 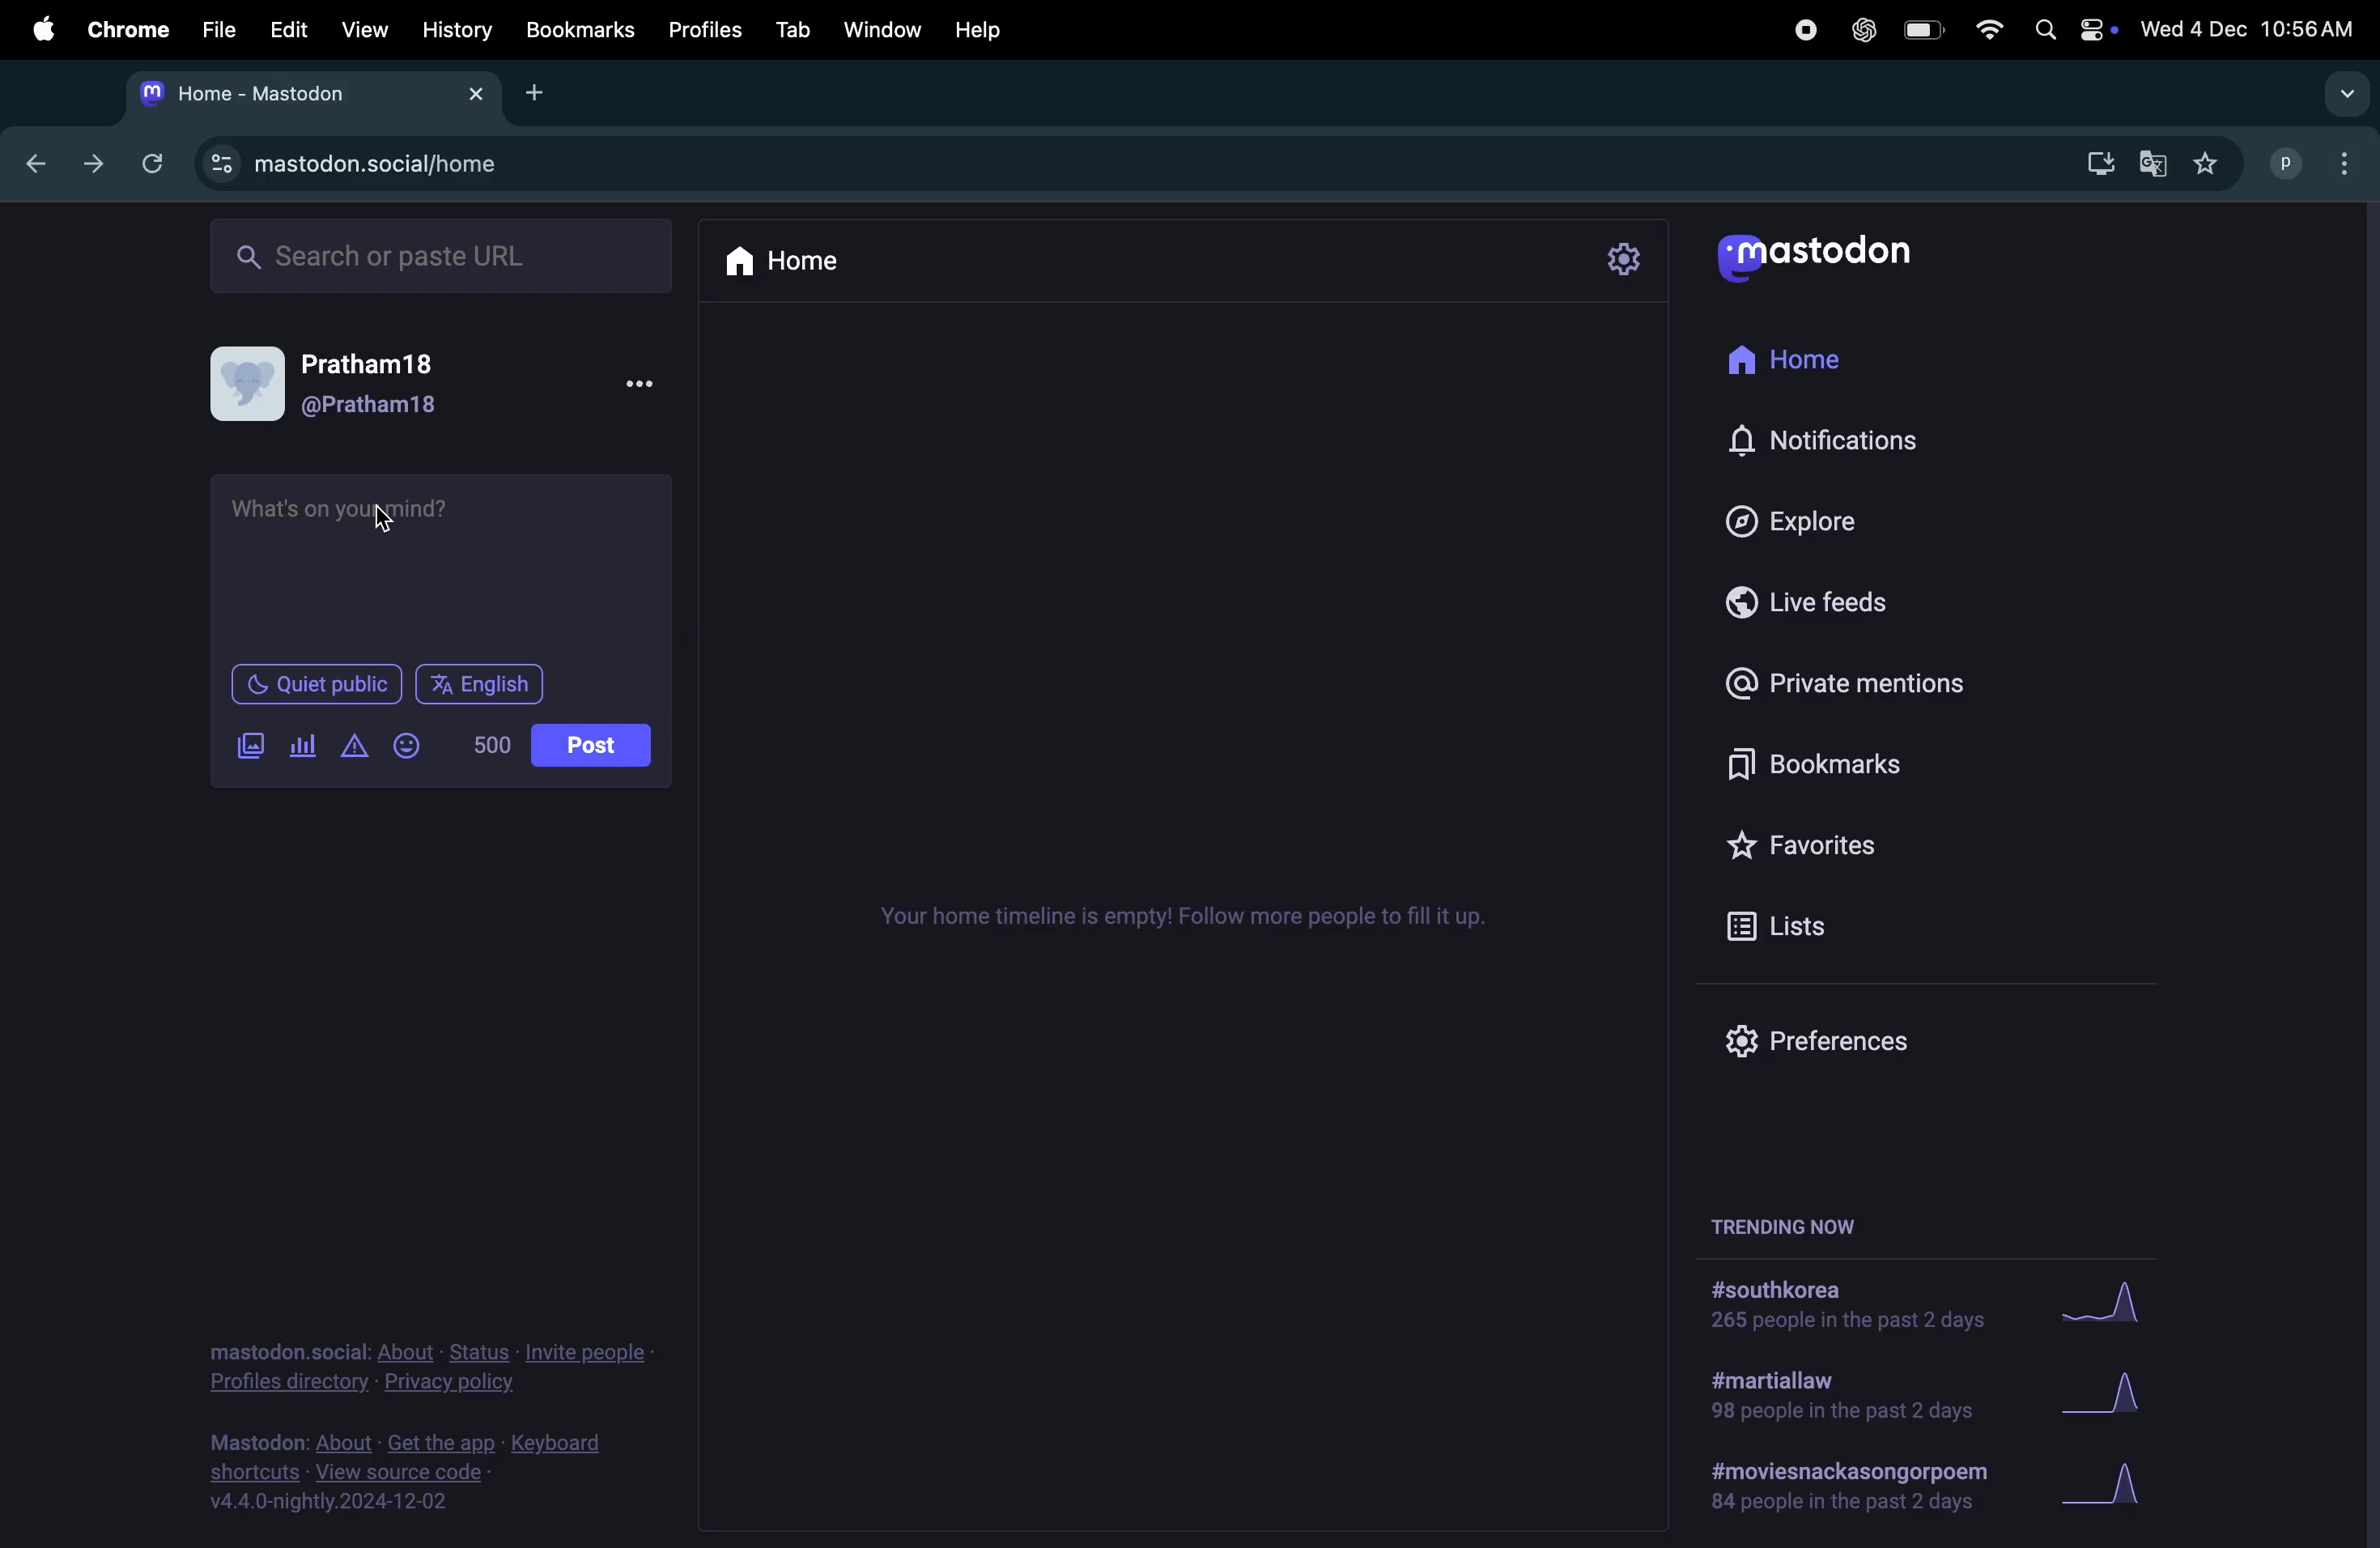 What do you see at coordinates (444, 564) in the screenshot?
I see `textbox` at bounding box center [444, 564].